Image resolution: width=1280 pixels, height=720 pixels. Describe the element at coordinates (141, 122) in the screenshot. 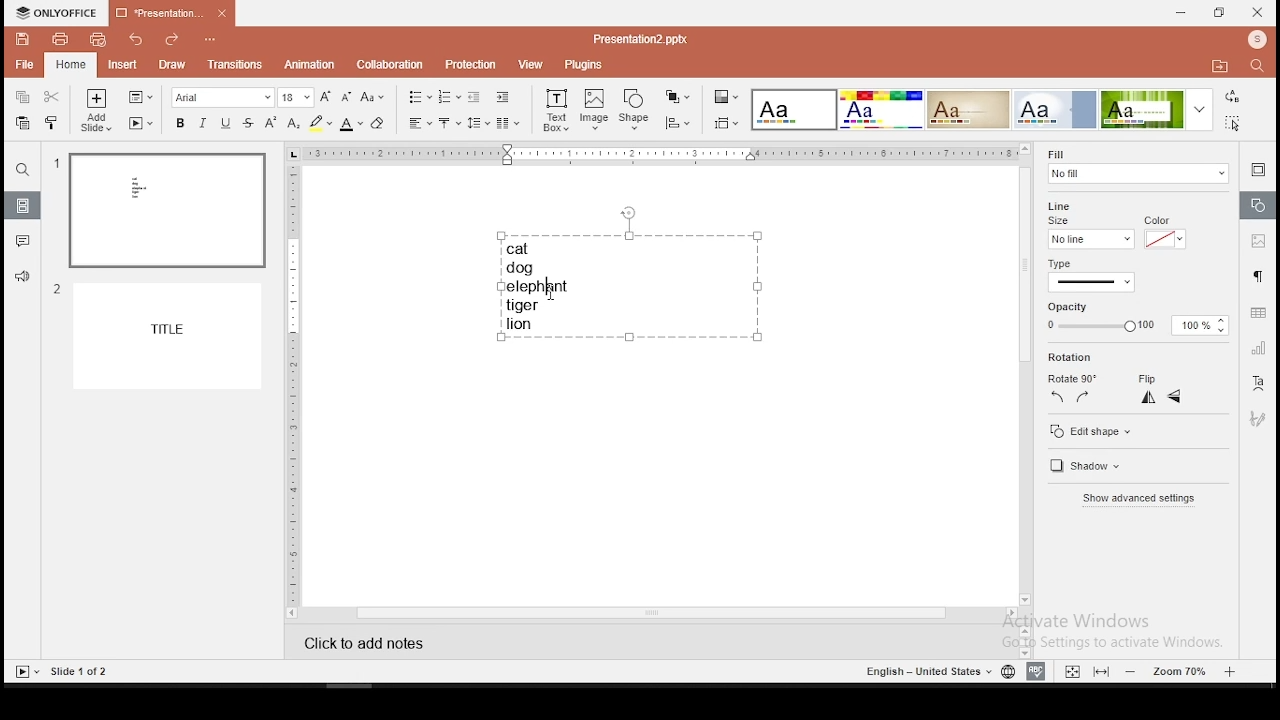

I see `start slideshow` at that location.